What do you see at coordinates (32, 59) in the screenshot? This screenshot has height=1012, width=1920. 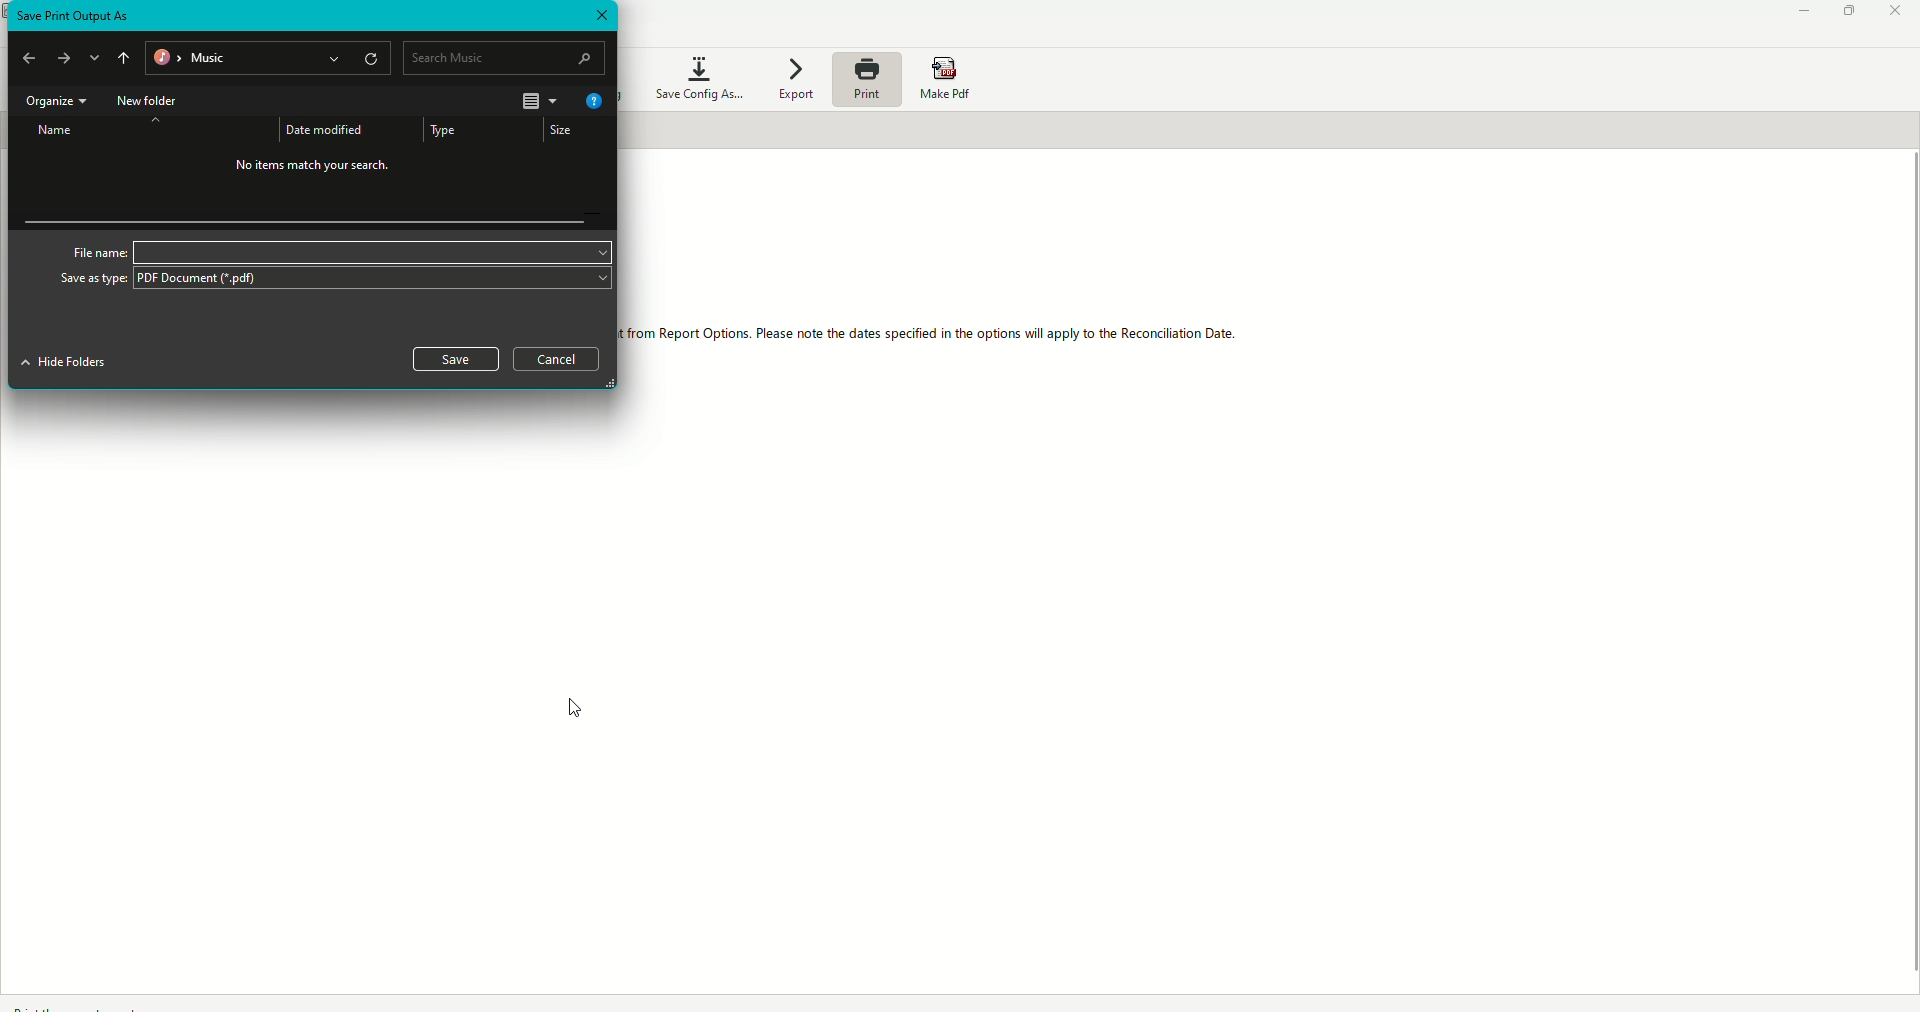 I see `back` at bounding box center [32, 59].